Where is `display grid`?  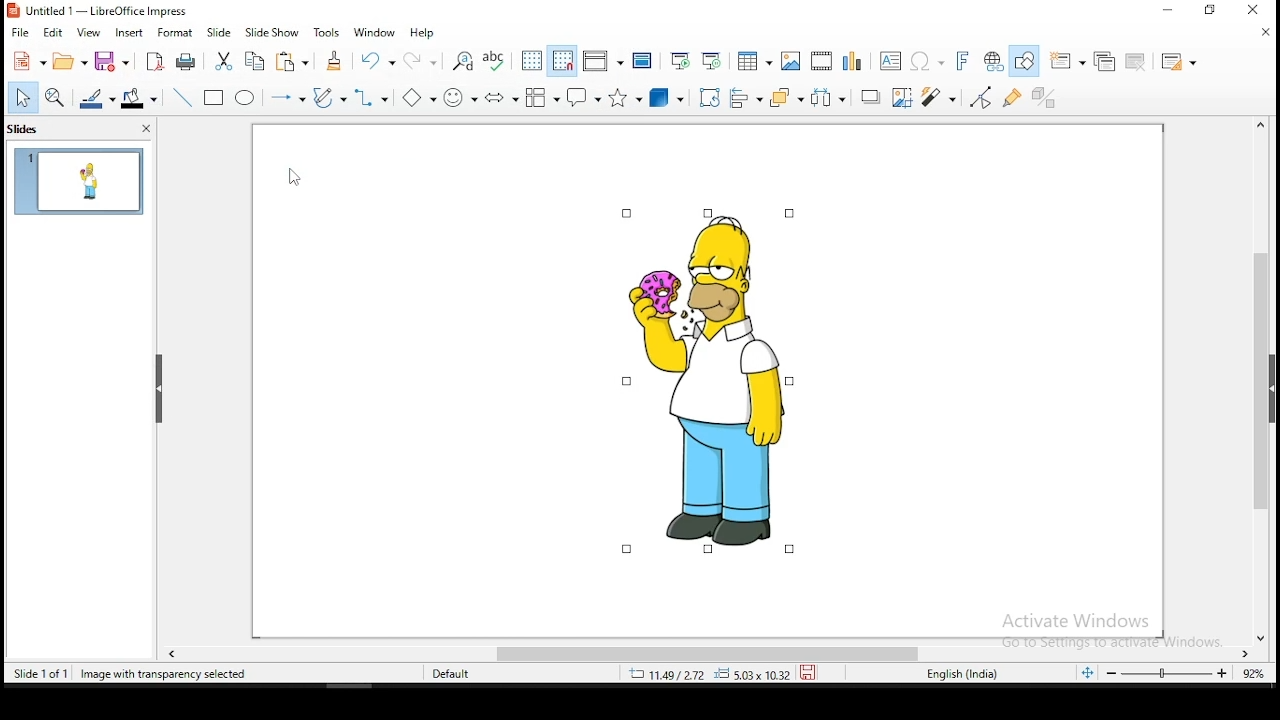
display grid is located at coordinates (530, 61).